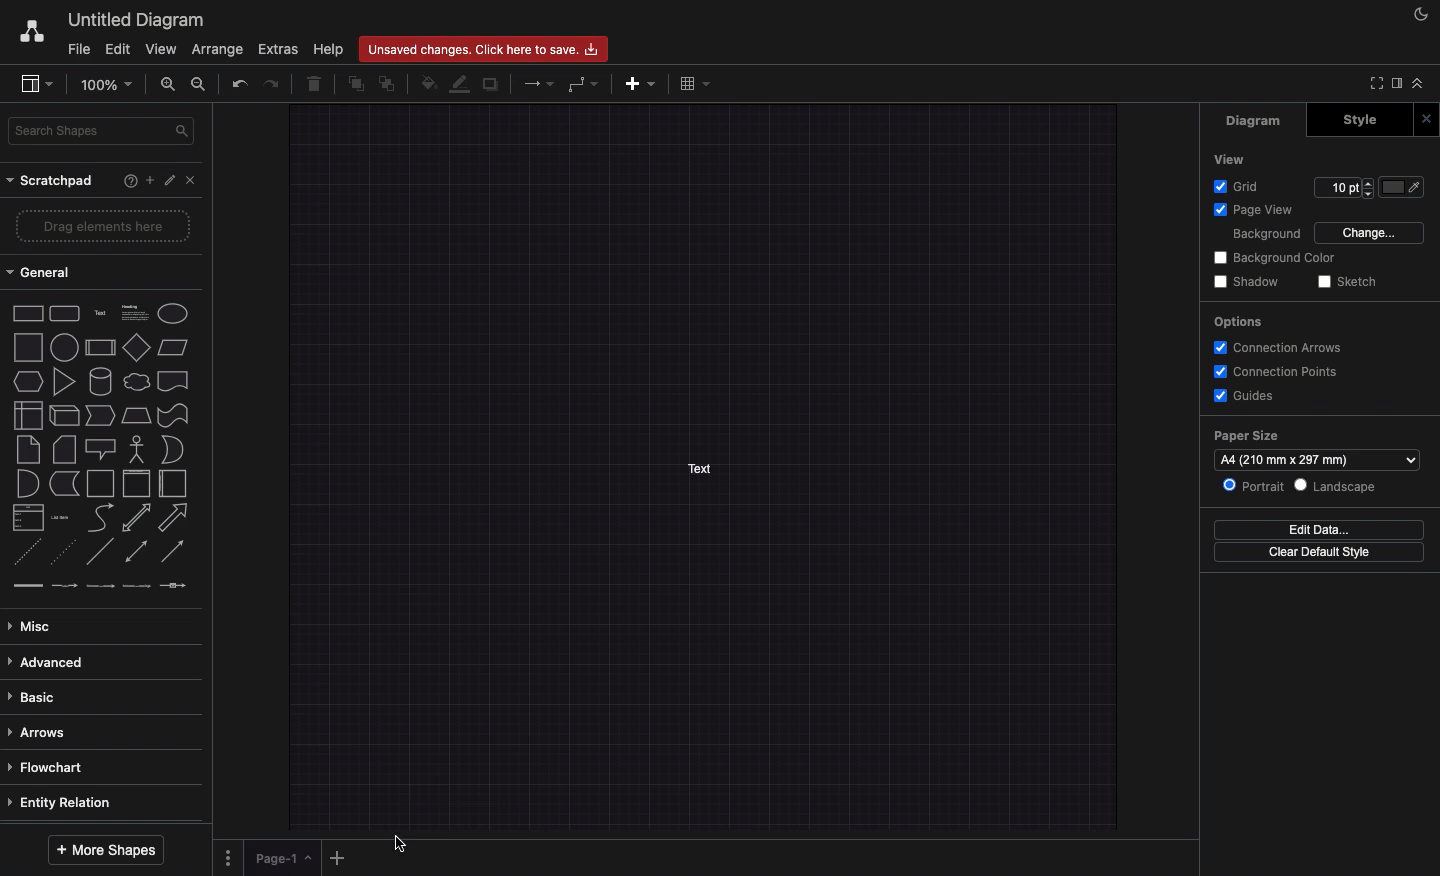 This screenshot has width=1440, height=876. What do you see at coordinates (61, 802) in the screenshot?
I see `Entity relation` at bounding box center [61, 802].